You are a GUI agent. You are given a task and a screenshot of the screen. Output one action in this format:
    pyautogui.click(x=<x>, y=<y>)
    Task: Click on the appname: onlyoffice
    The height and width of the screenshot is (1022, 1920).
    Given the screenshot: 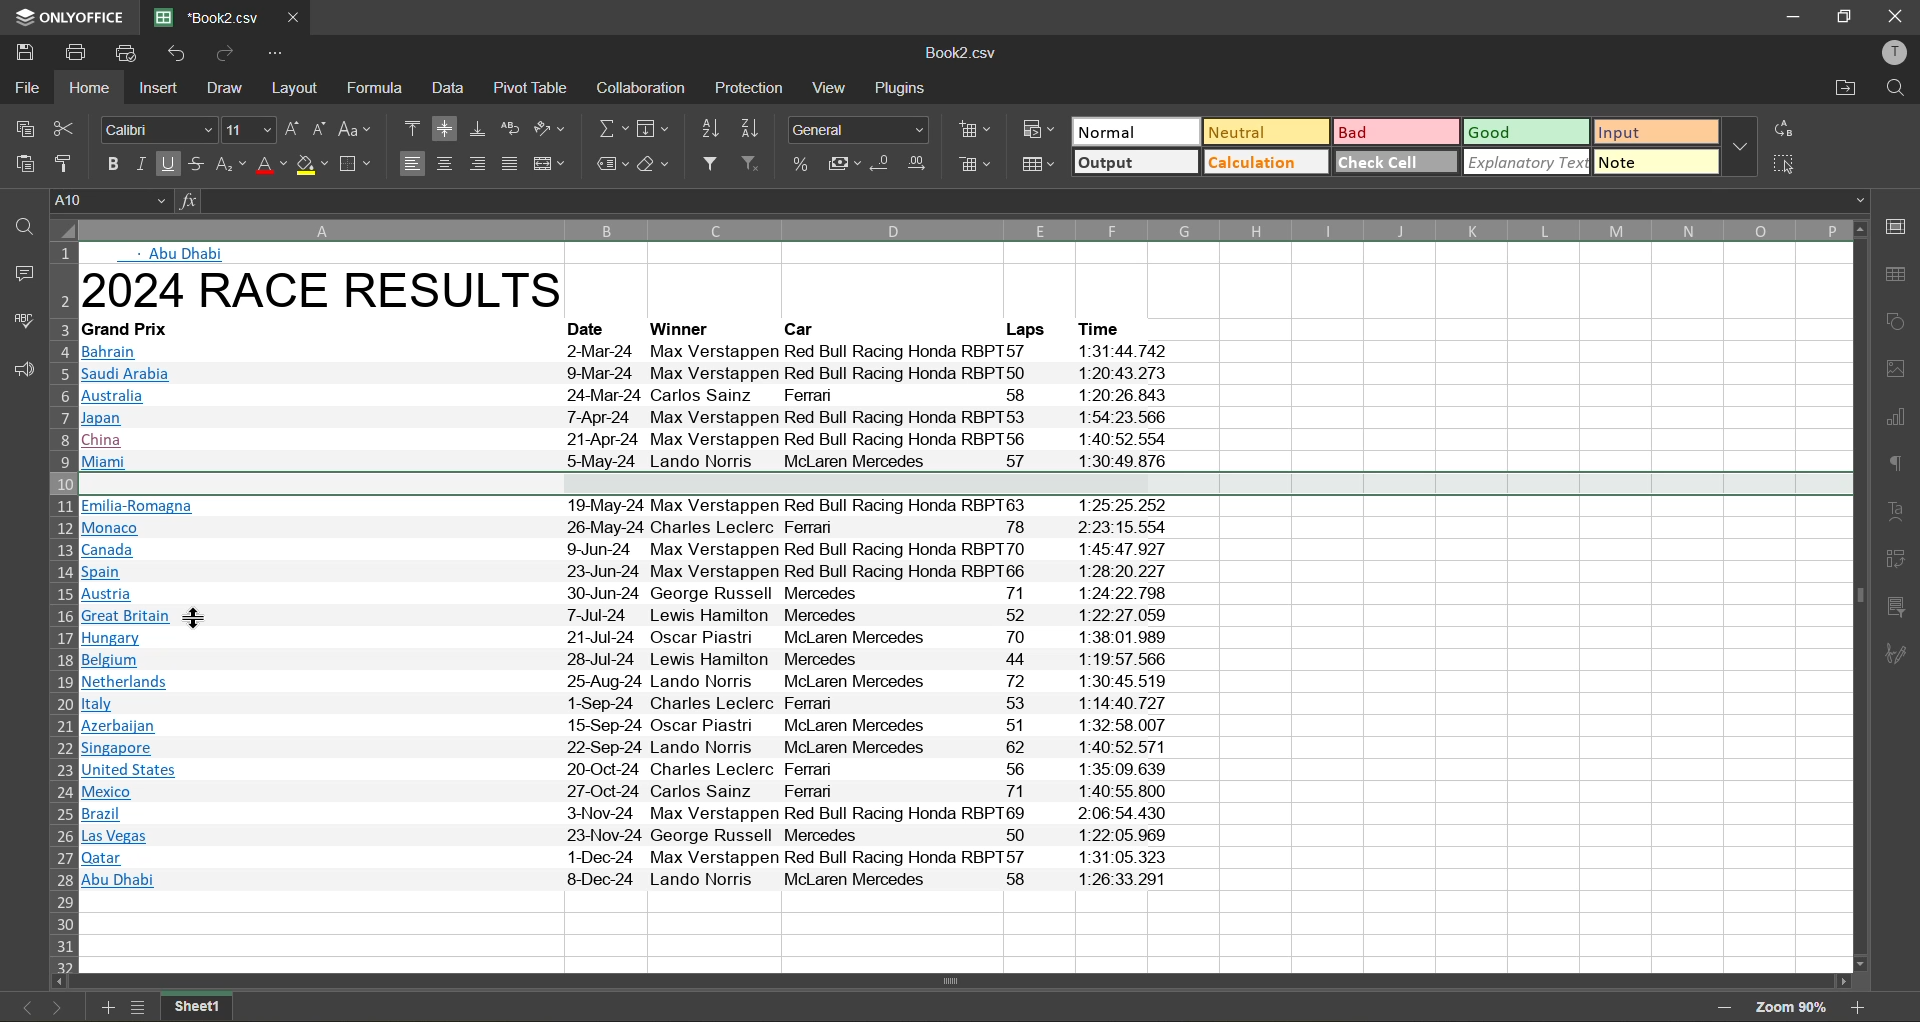 What is the action you would take?
    pyautogui.click(x=65, y=16)
    